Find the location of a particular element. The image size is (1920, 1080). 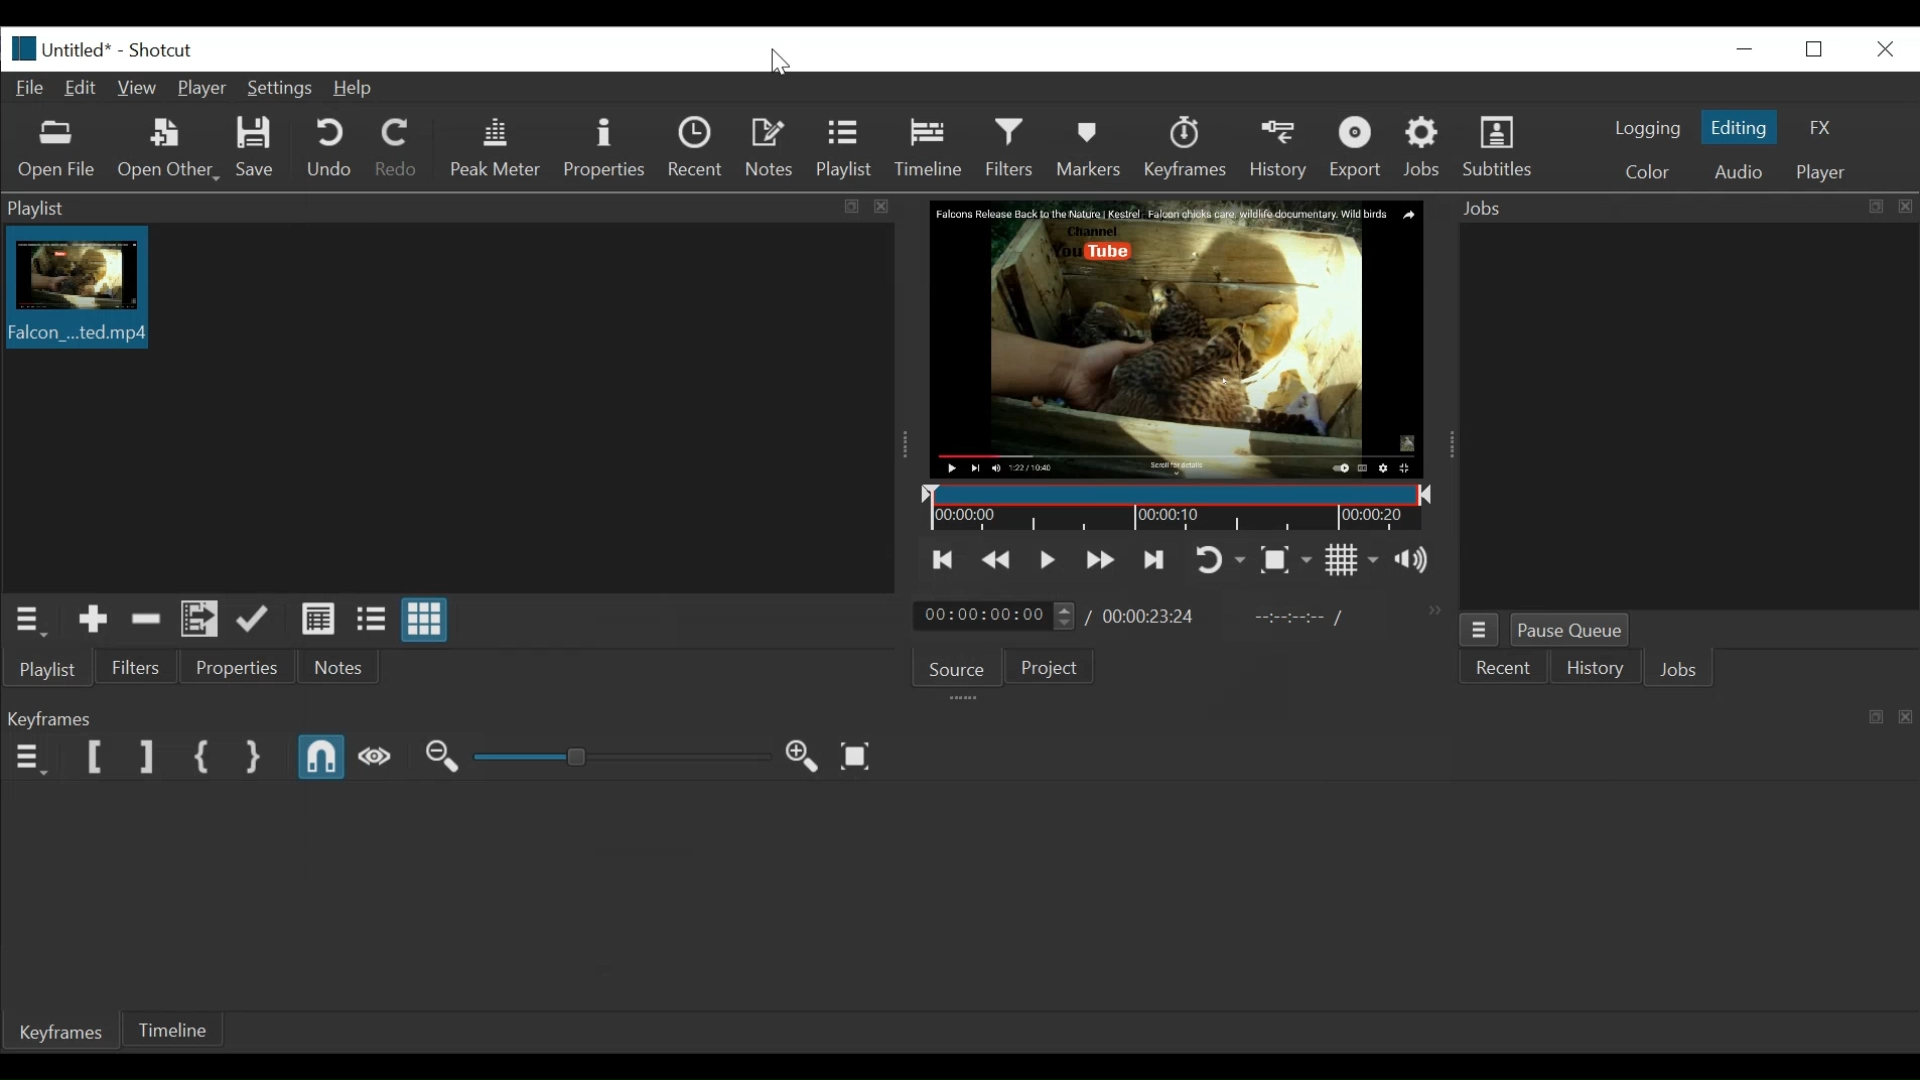

logging is located at coordinates (1648, 130).